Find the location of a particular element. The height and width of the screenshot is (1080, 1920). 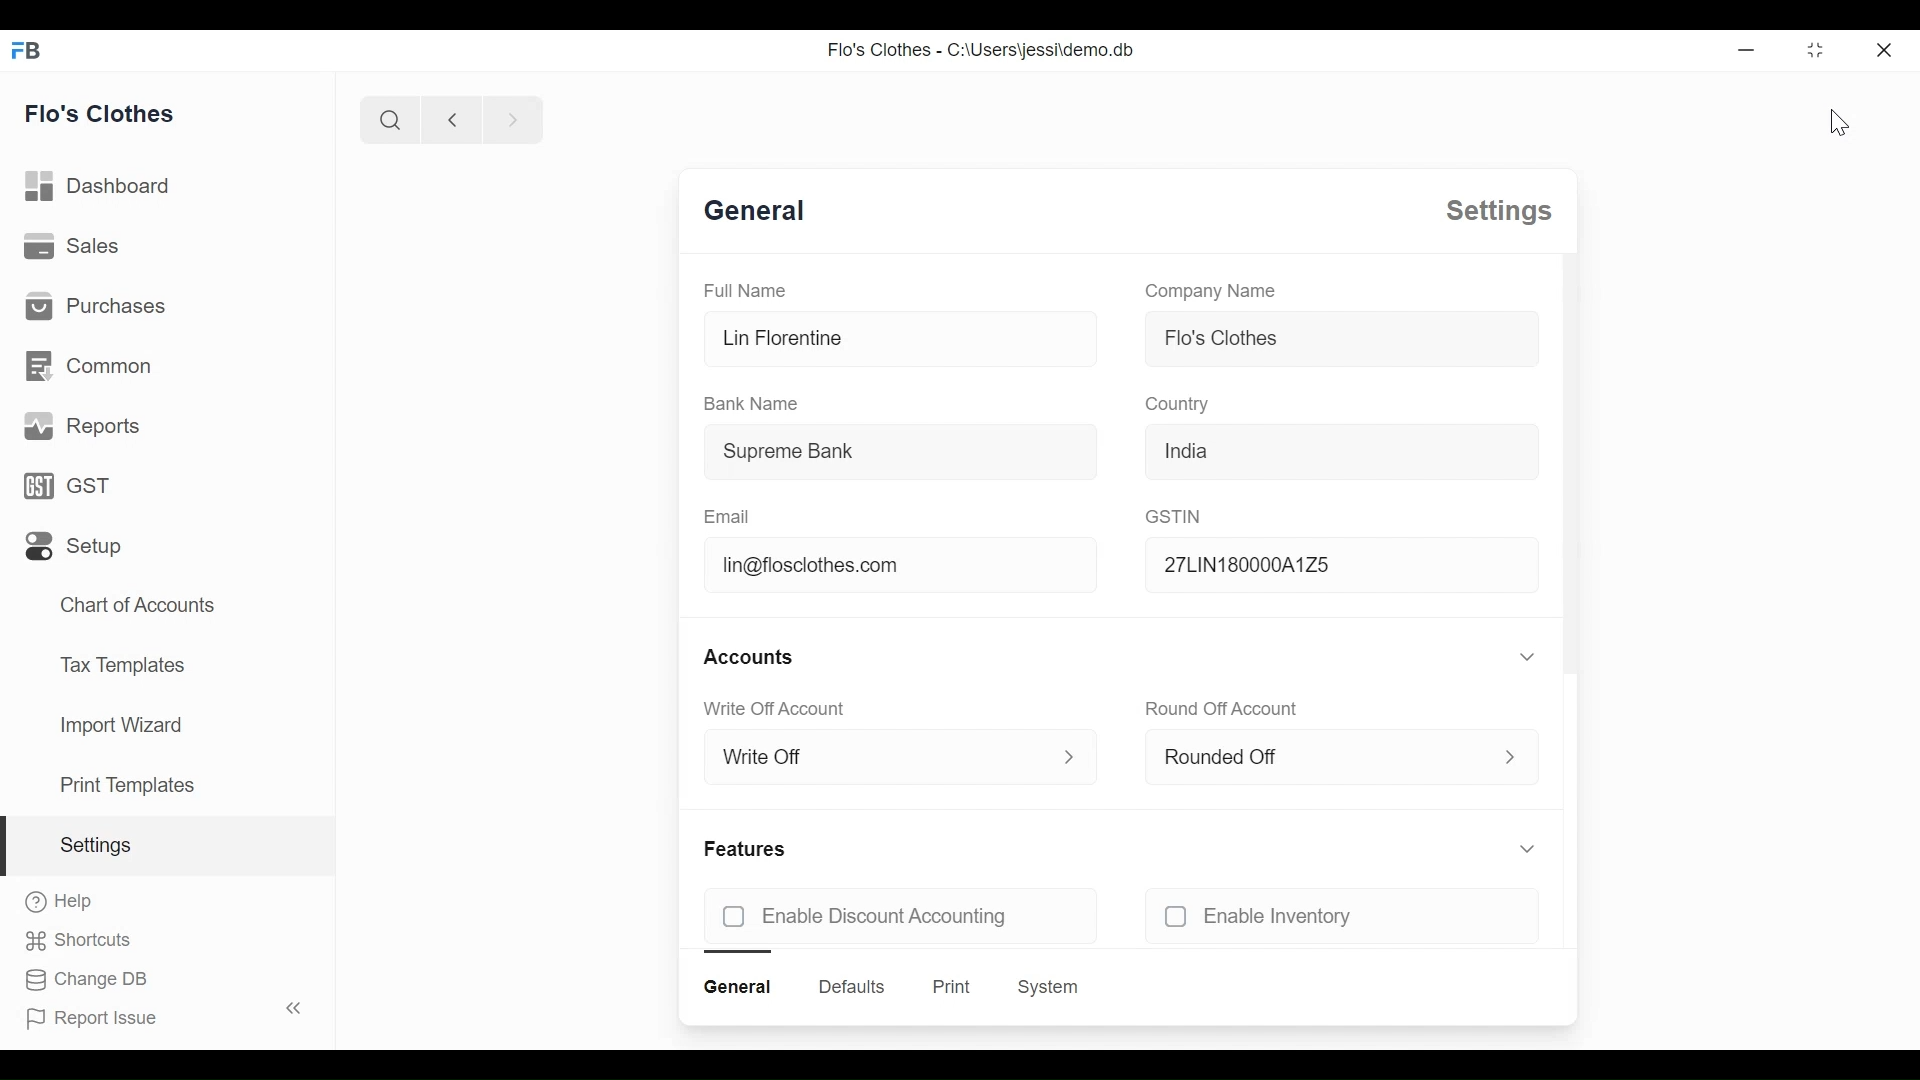

print templates is located at coordinates (128, 785).